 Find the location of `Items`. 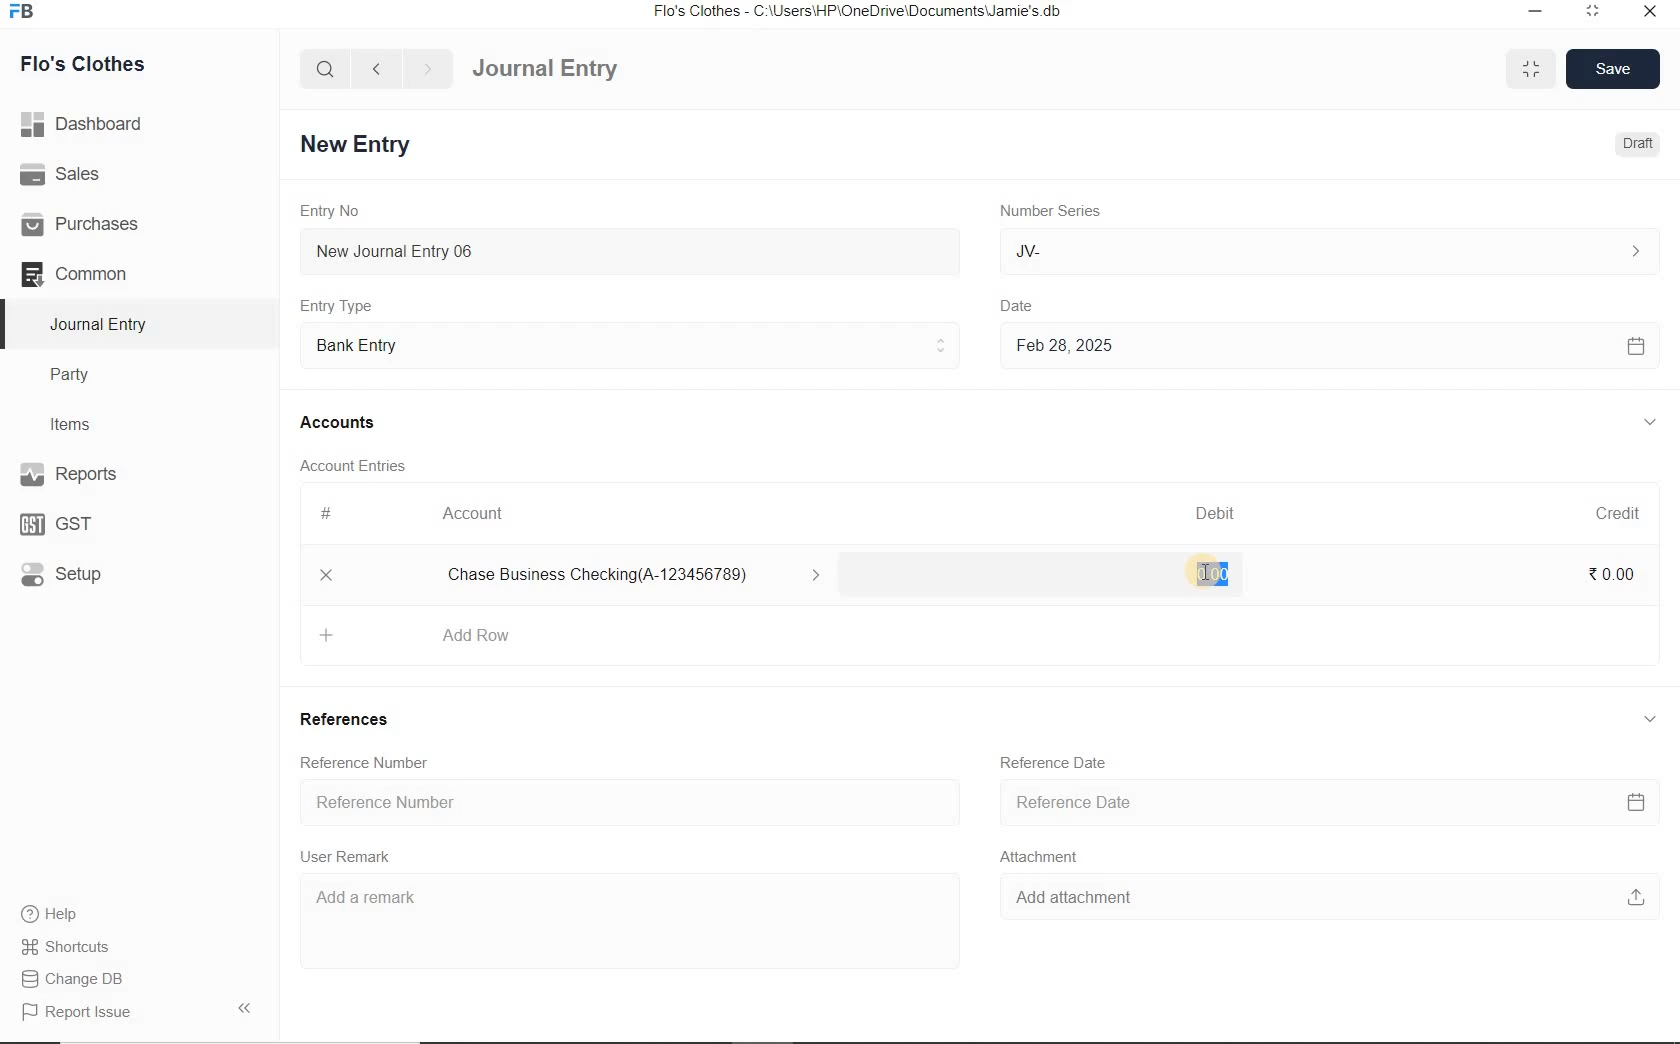

Items is located at coordinates (80, 422).